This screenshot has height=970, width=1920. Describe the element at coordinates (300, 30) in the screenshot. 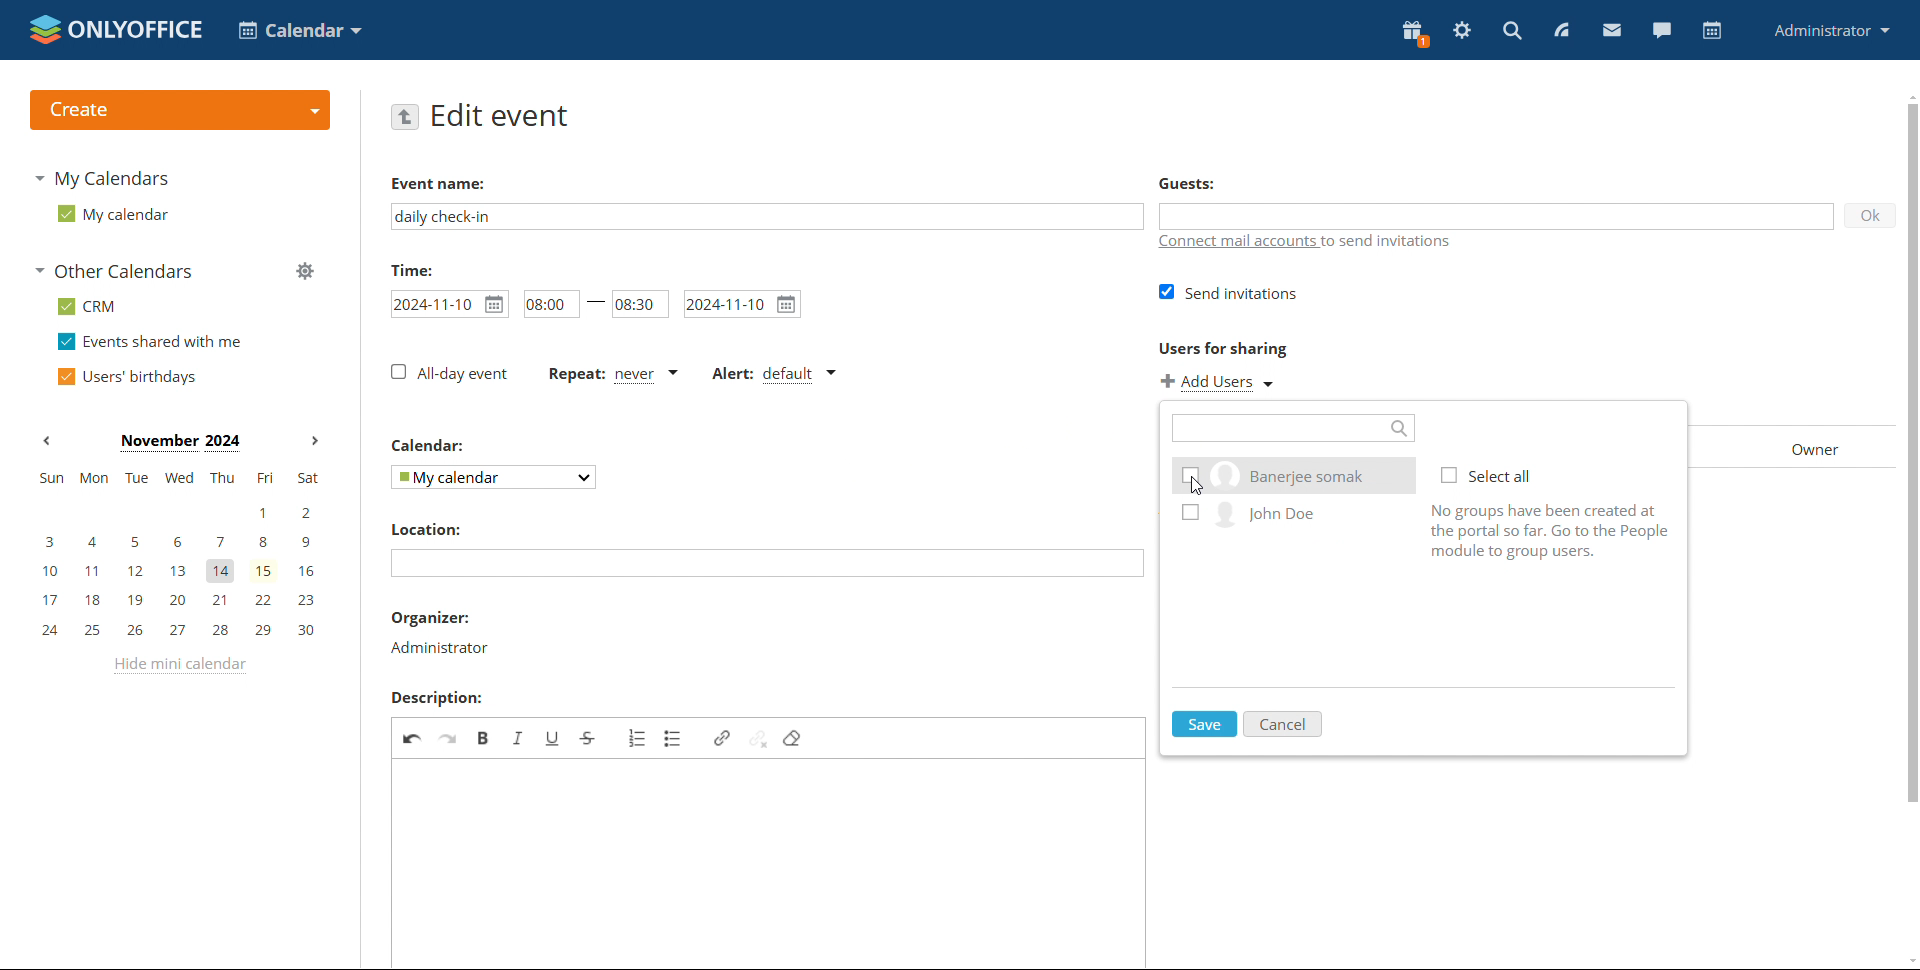

I see `select application` at that location.